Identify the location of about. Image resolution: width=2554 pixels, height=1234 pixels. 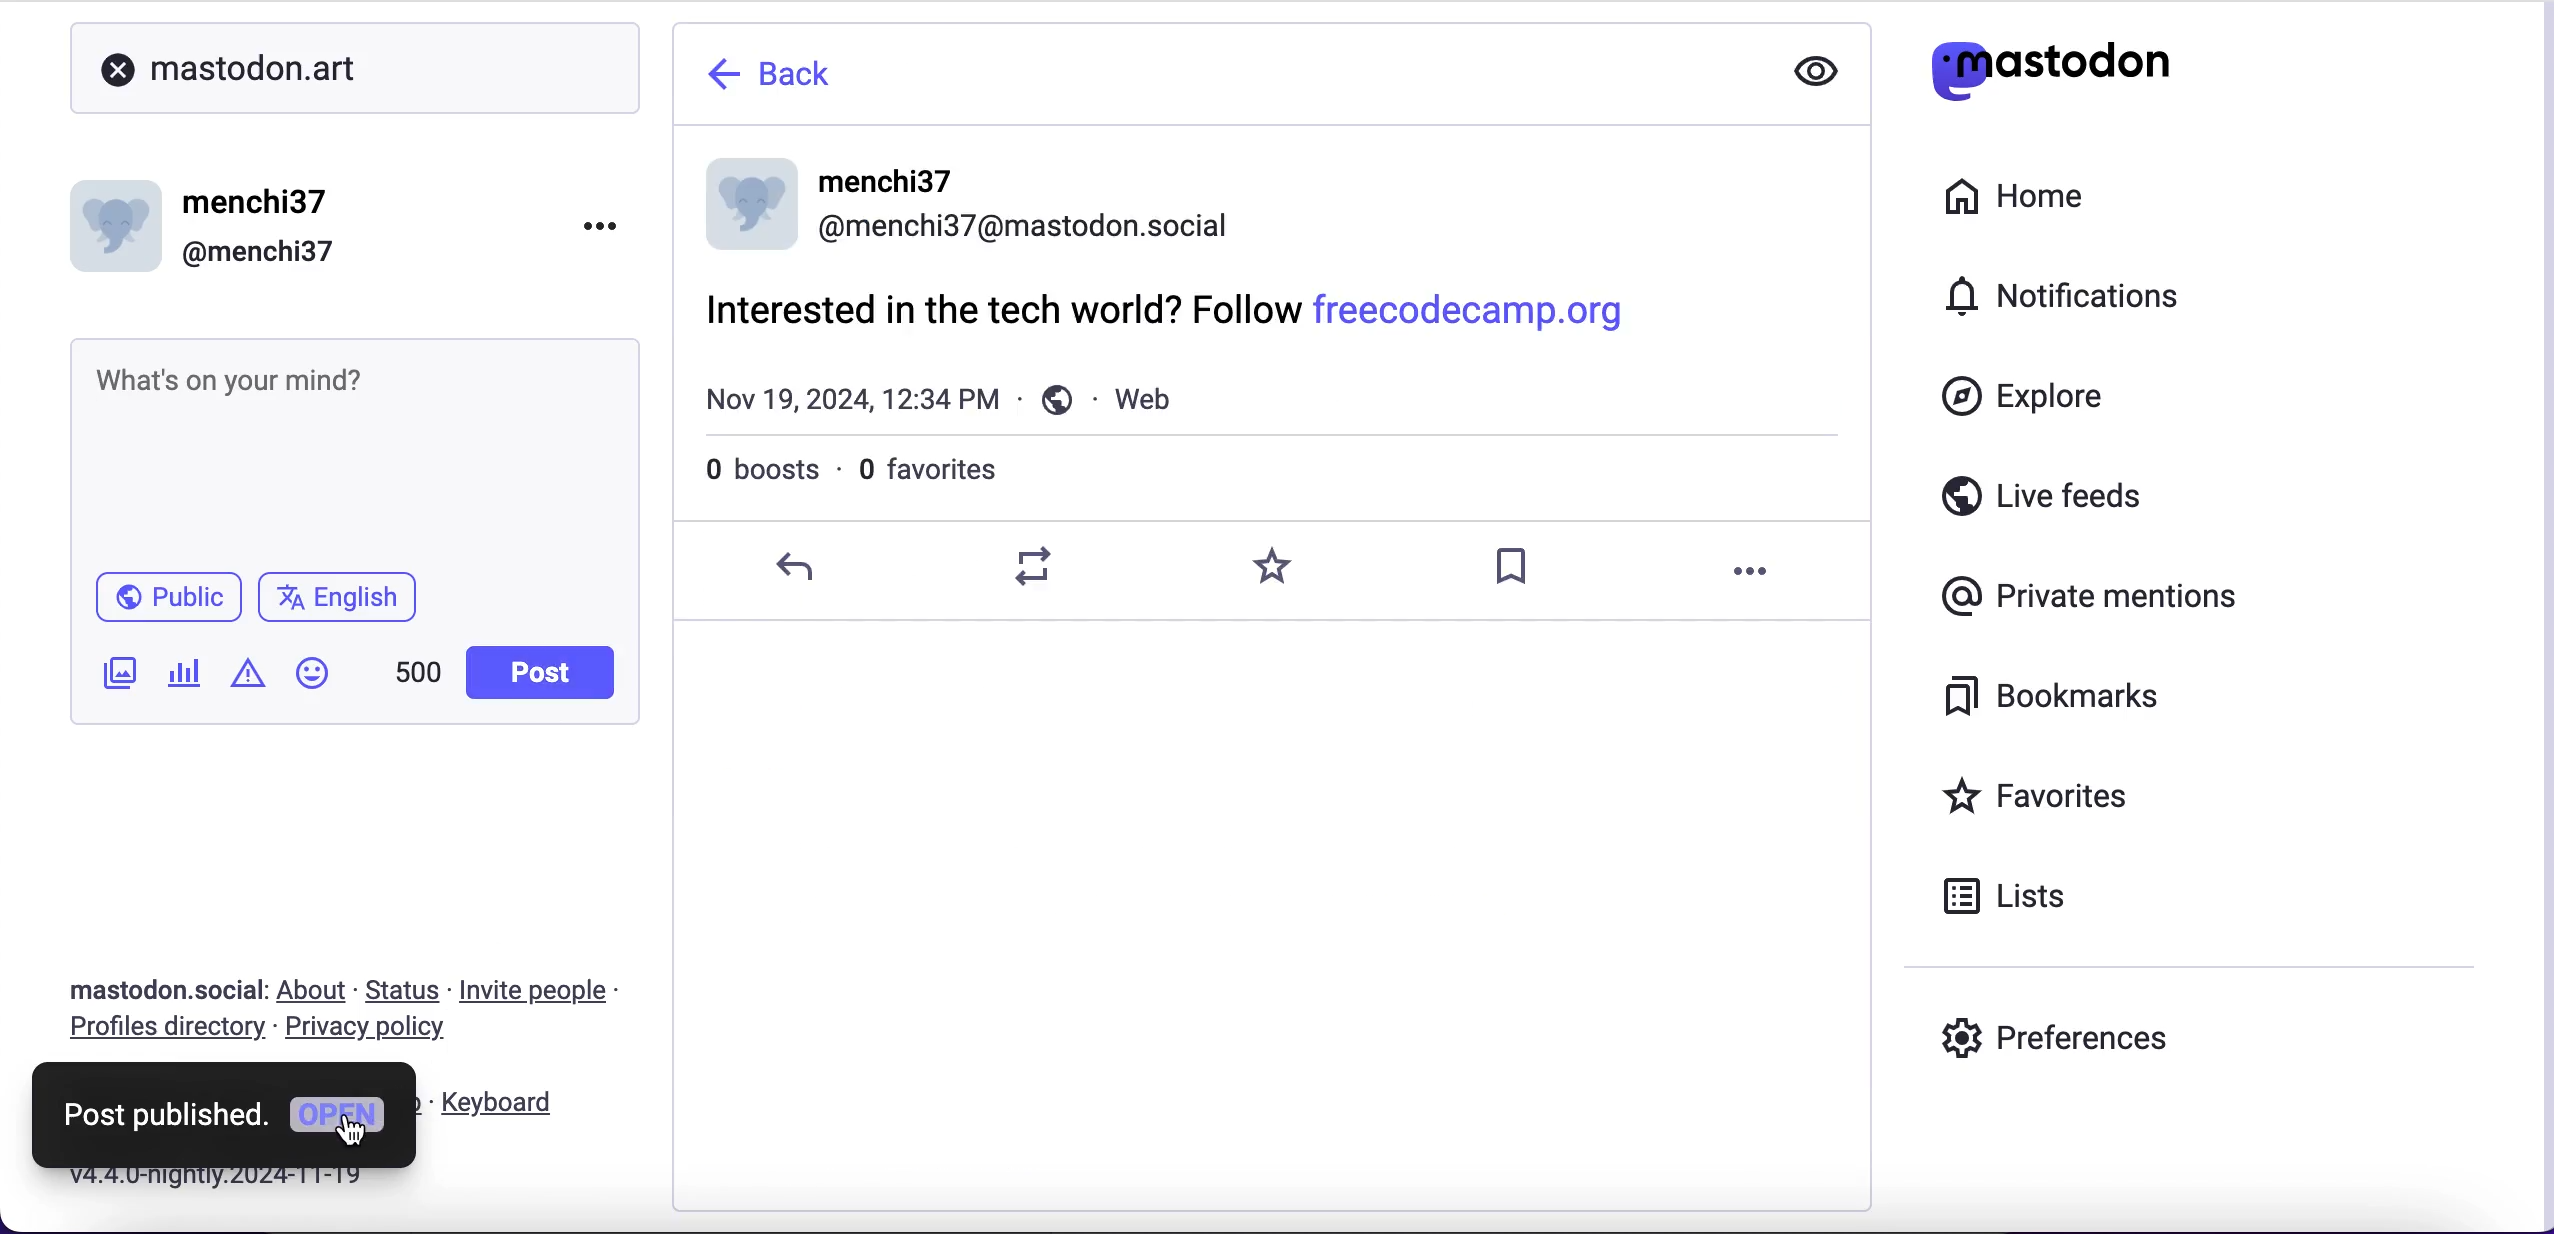
(312, 988).